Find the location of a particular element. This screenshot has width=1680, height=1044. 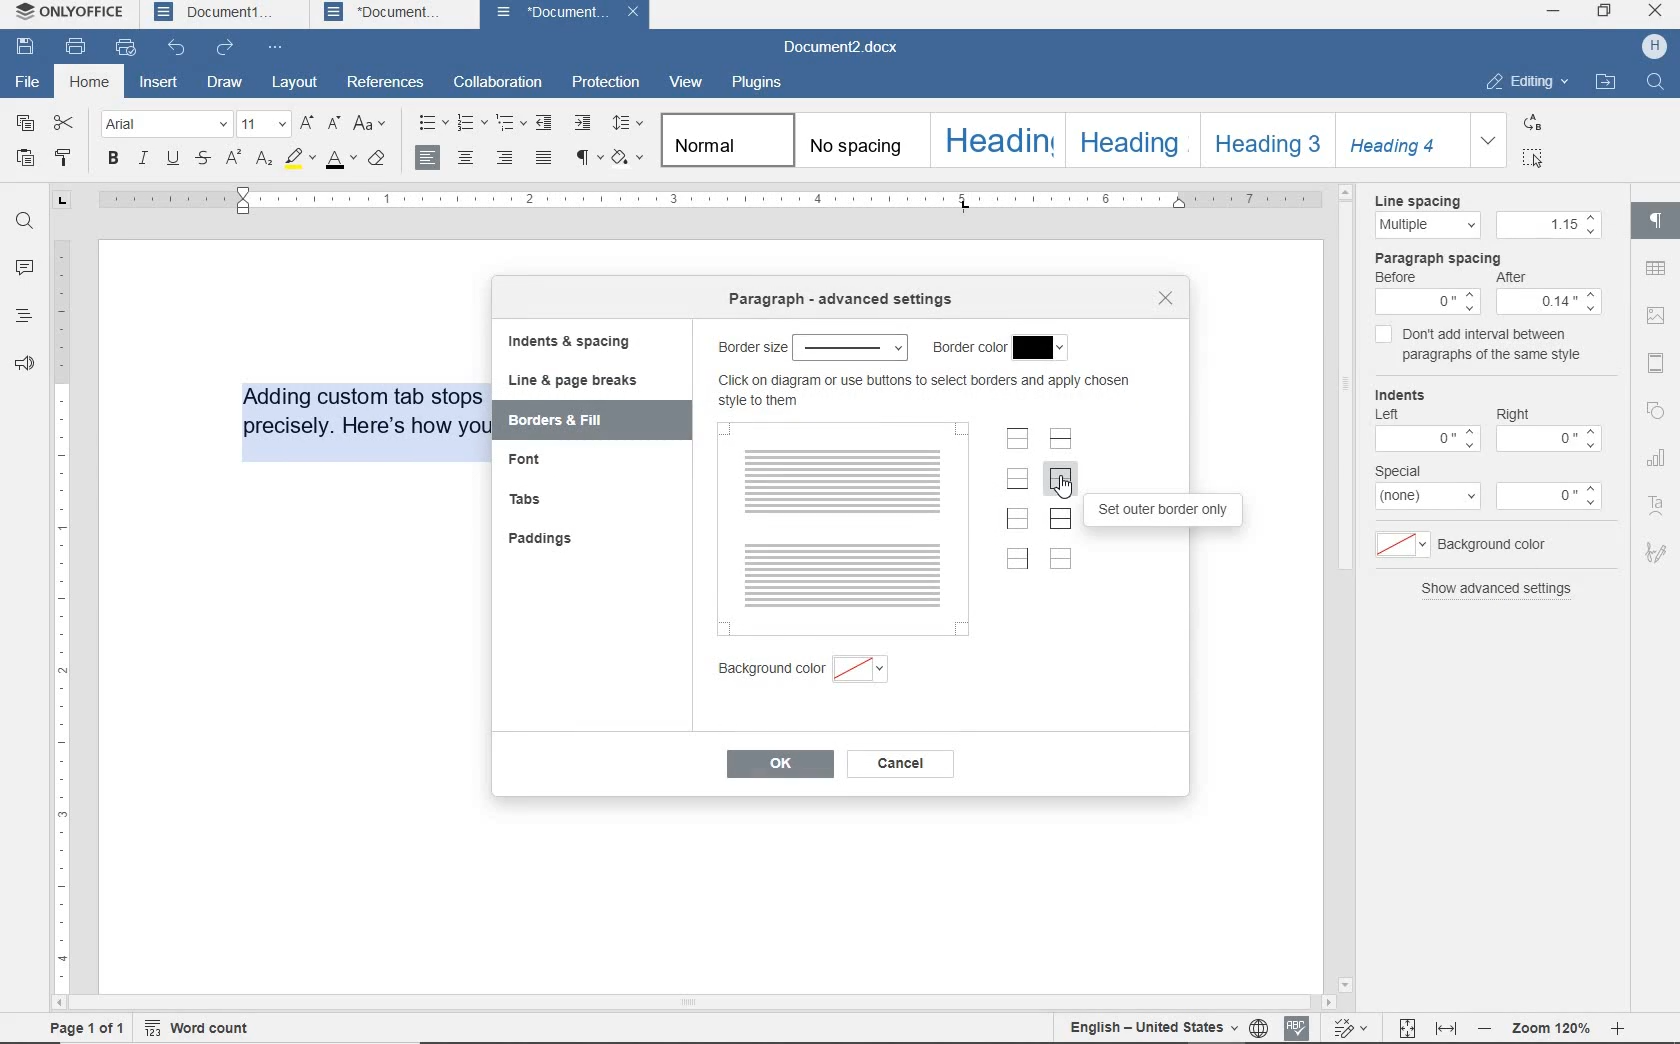

minimize is located at coordinates (1552, 10).